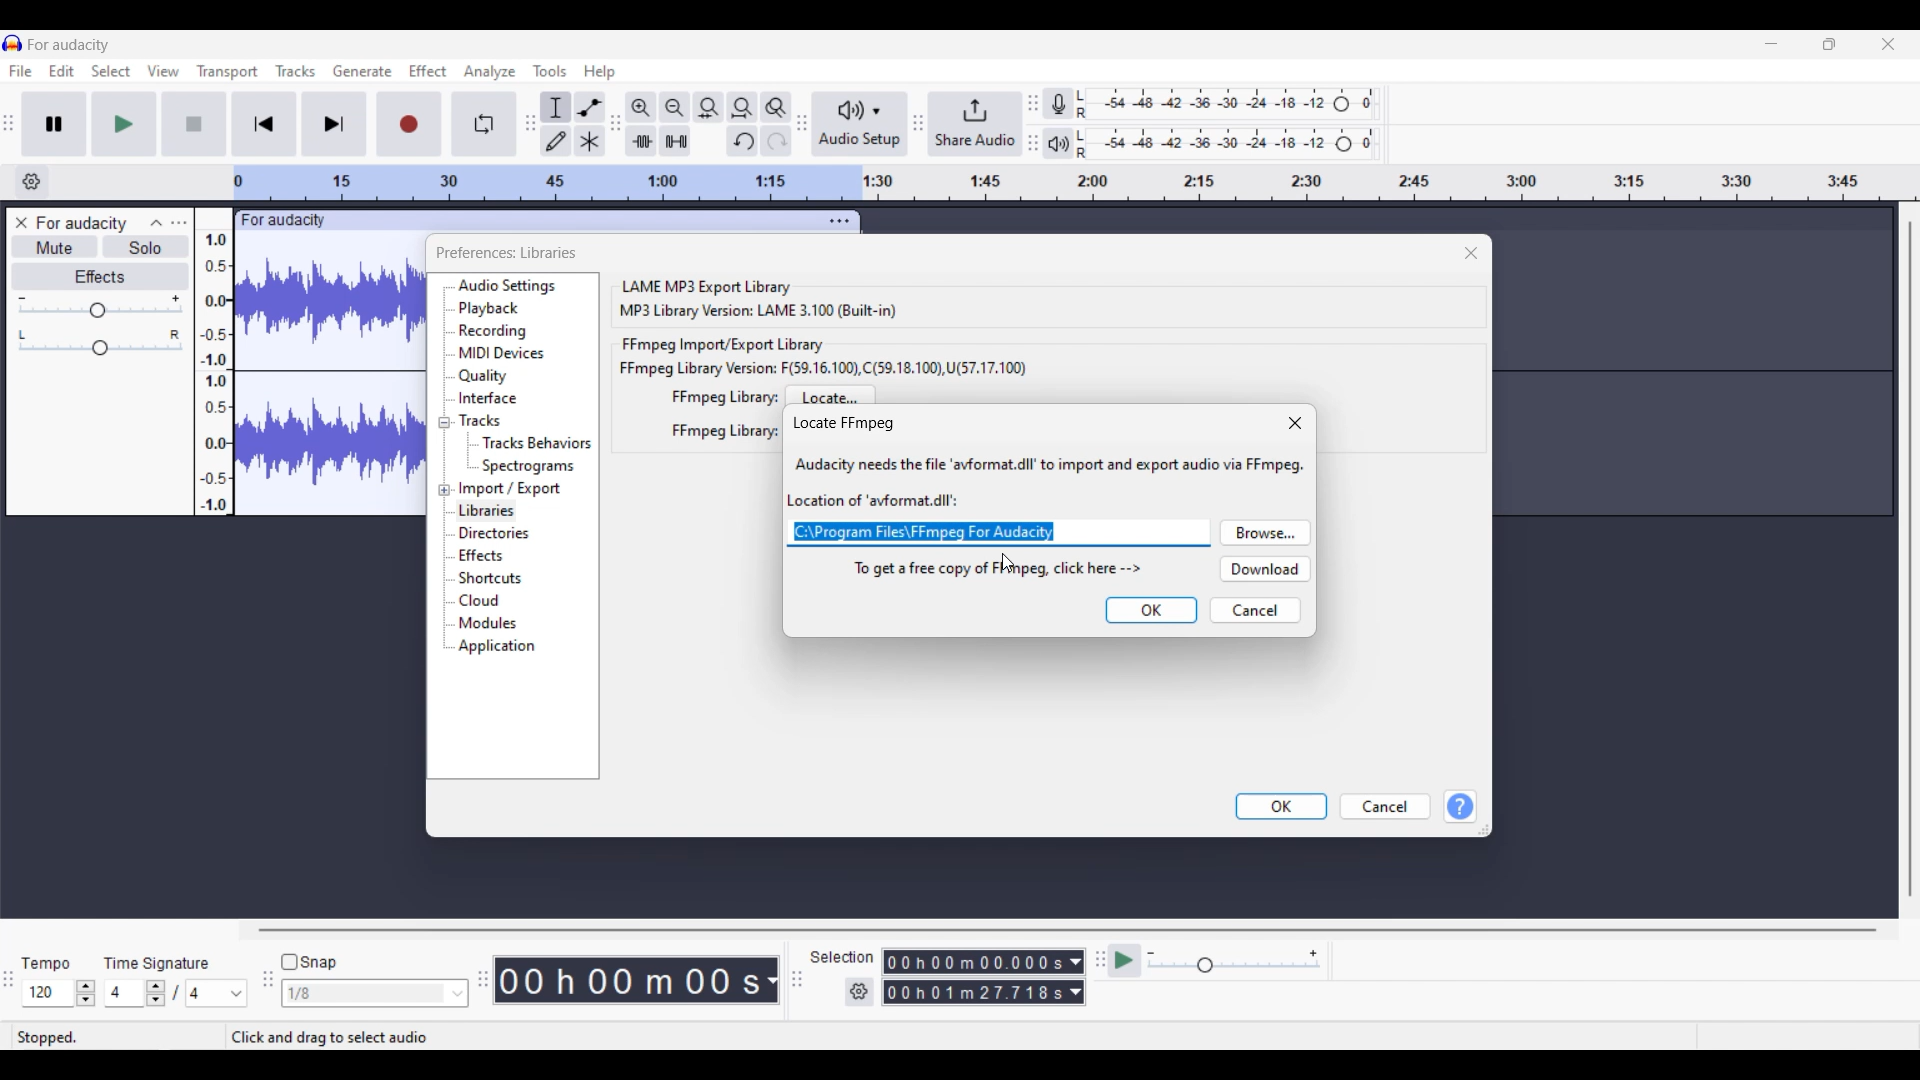  What do you see at coordinates (1152, 610) in the screenshot?
I see `OK` at bounding box center [1152, 610].